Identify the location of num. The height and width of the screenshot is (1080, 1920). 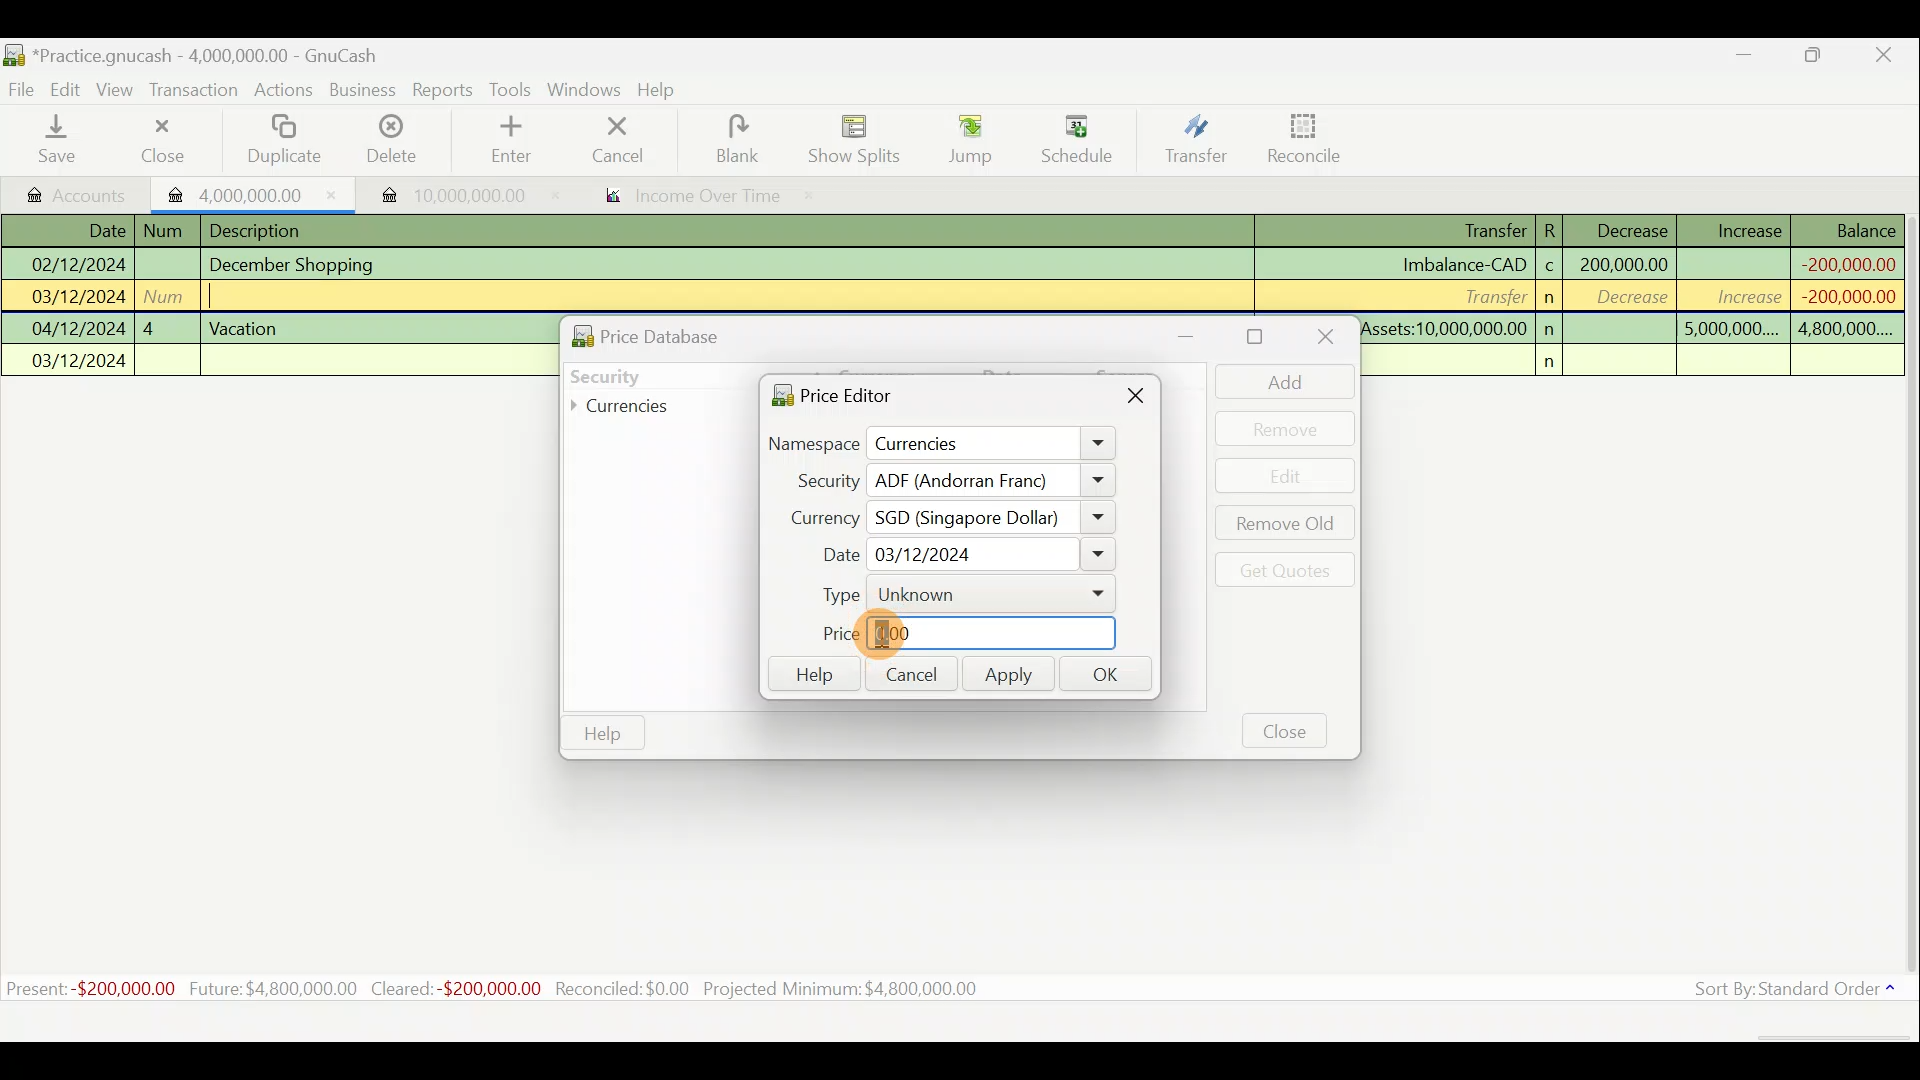
(169, 295).